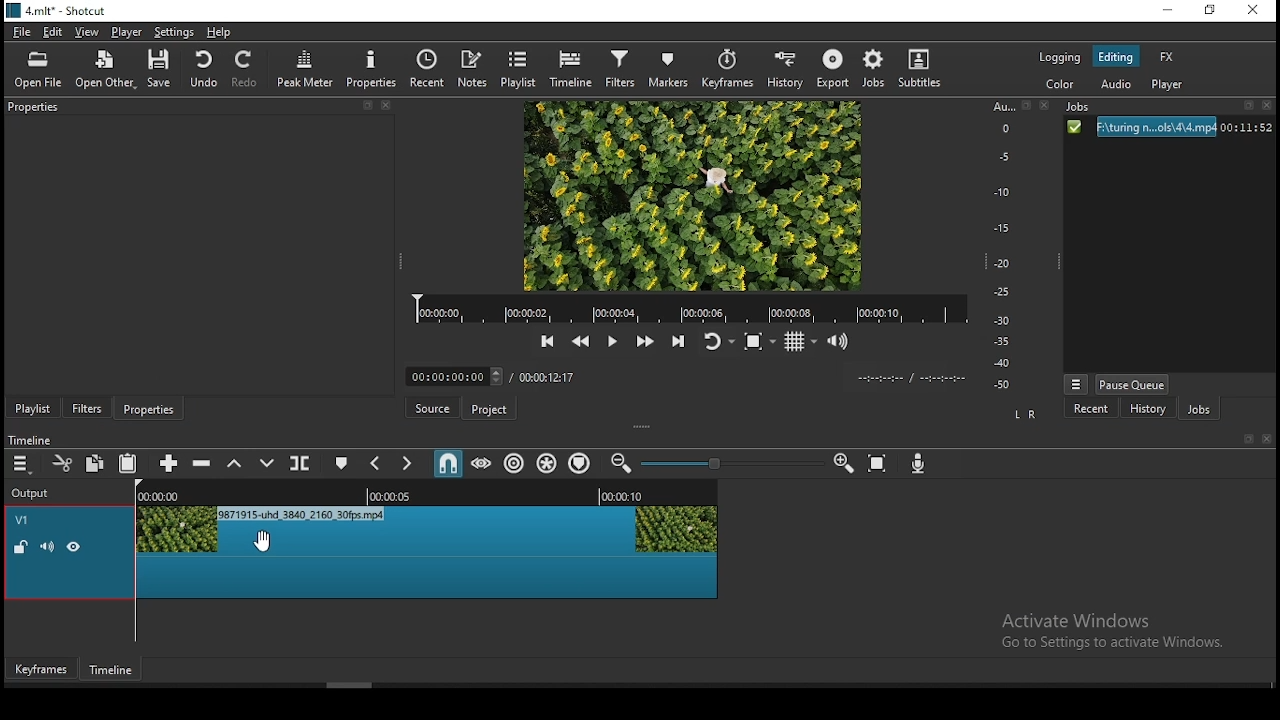 This screenshot has height=720, width=1280. I want to click on copy, so click(95, 464).